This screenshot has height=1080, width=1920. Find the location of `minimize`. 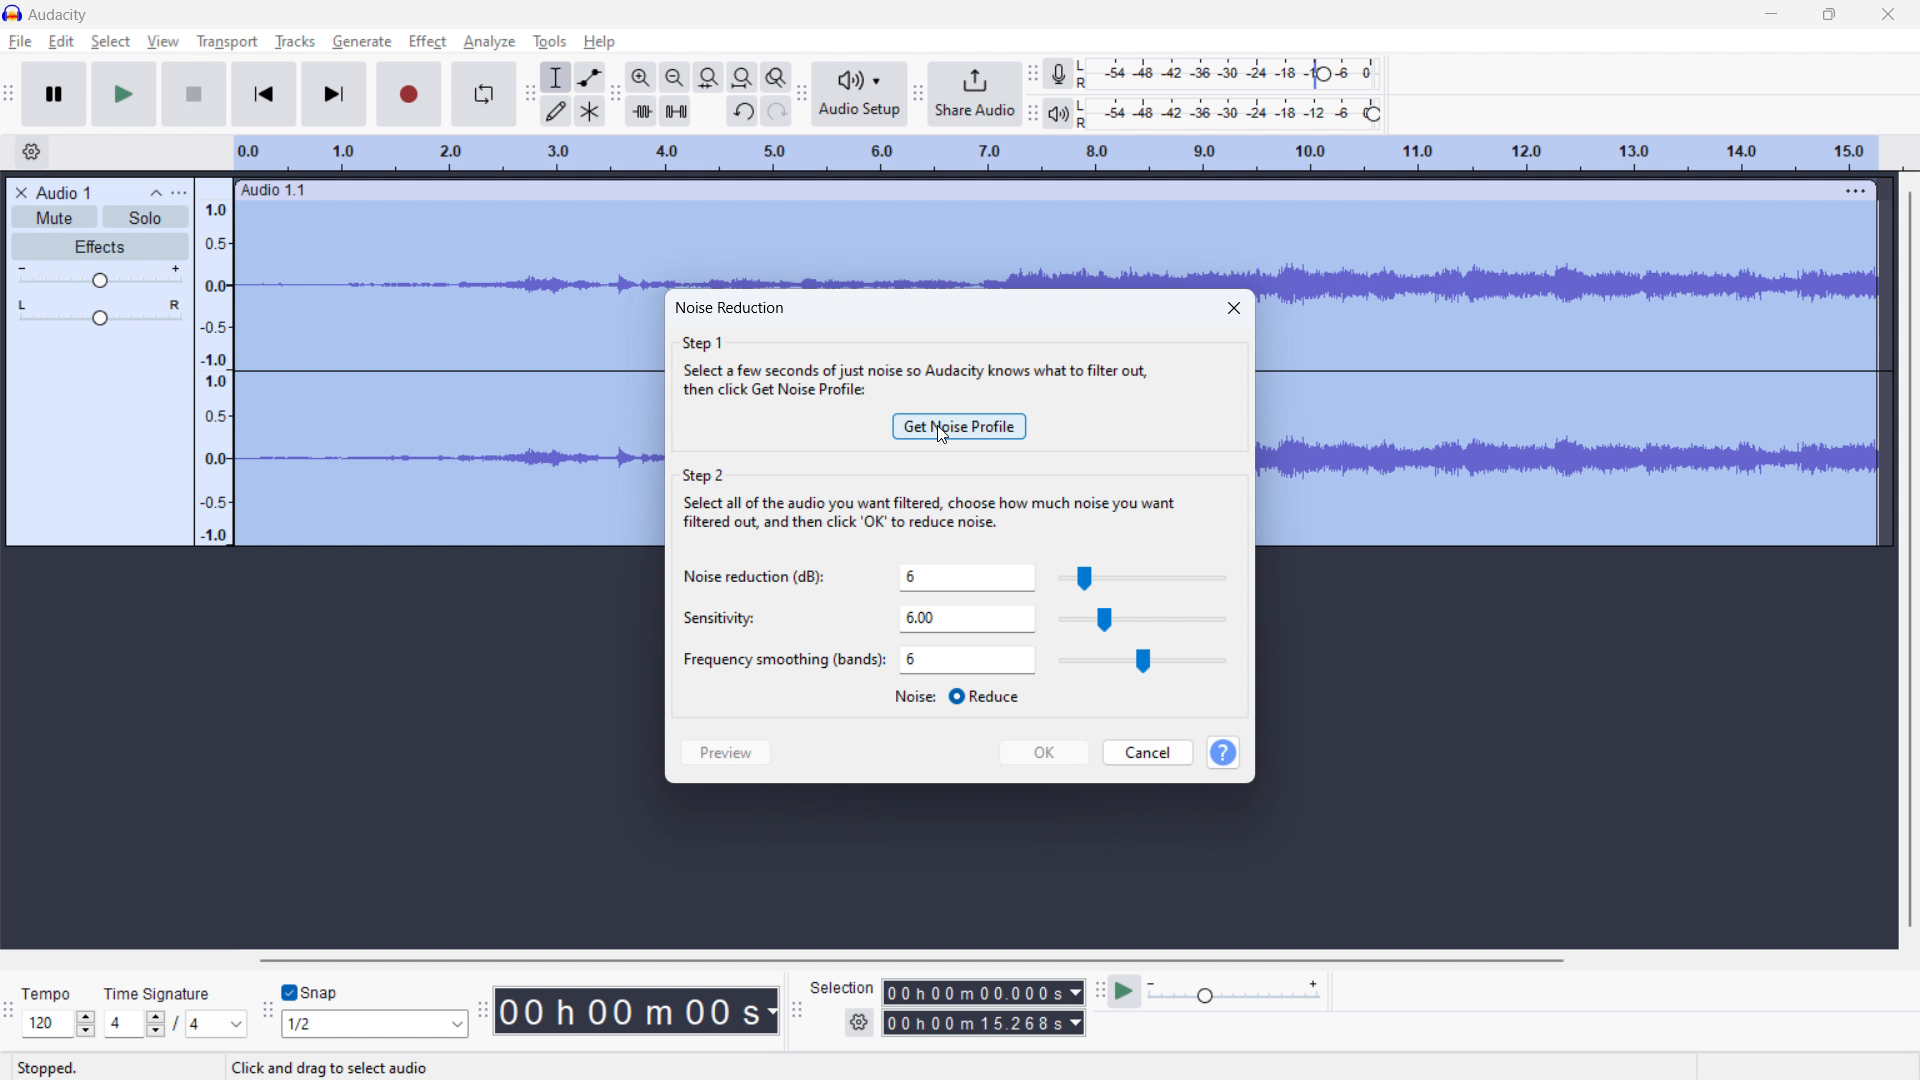

minimize is located at coordinates (1772, 17).